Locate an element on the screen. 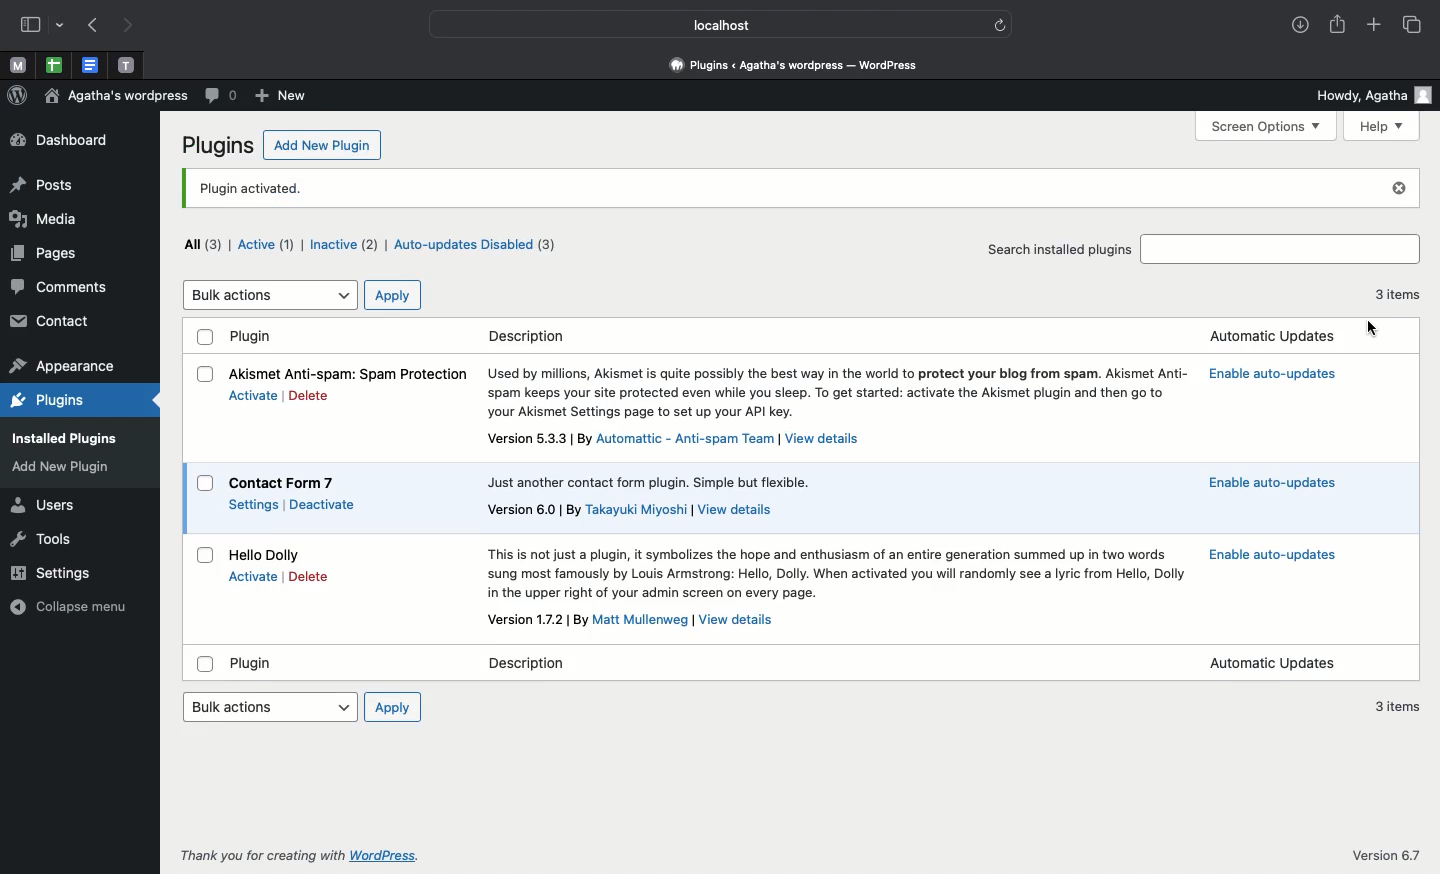 The image size is (1440, 874). Checkbox is located at coordinates (199, 486).